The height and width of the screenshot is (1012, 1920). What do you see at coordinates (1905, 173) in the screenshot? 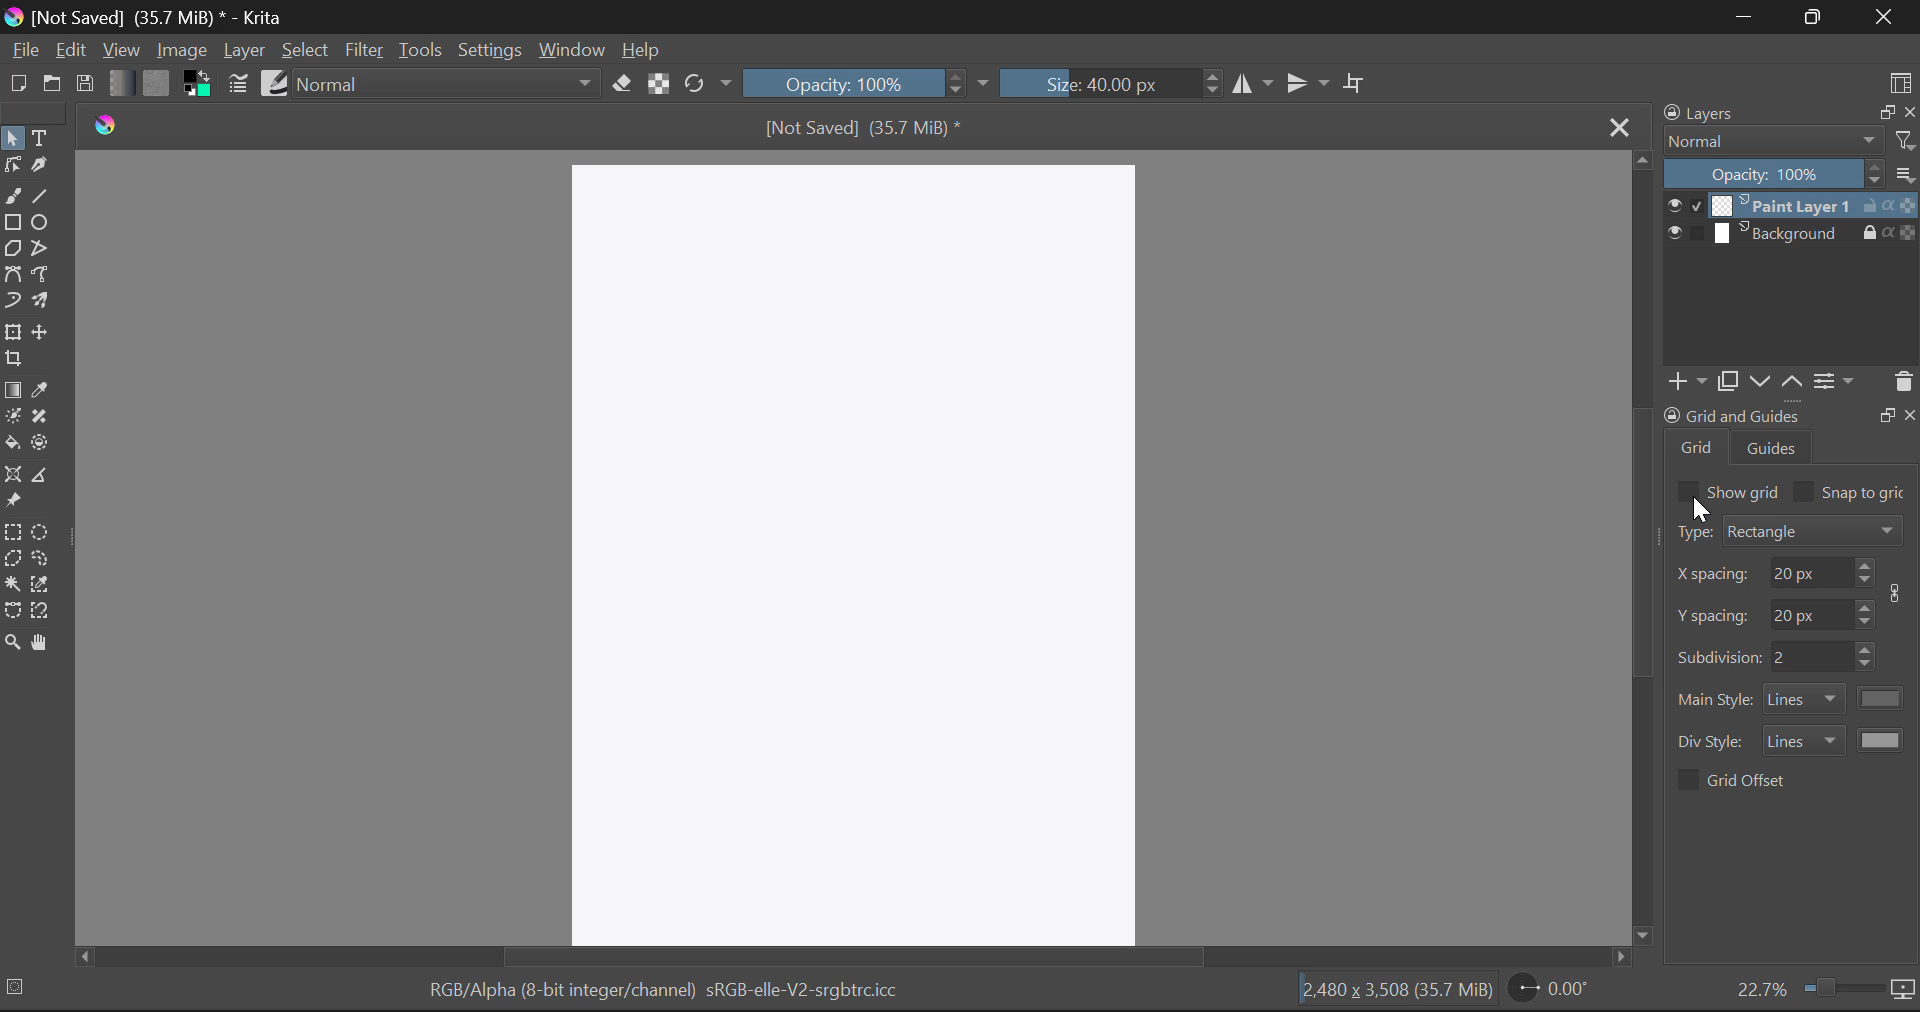
I see `more` at bounding box center [1905, 173].